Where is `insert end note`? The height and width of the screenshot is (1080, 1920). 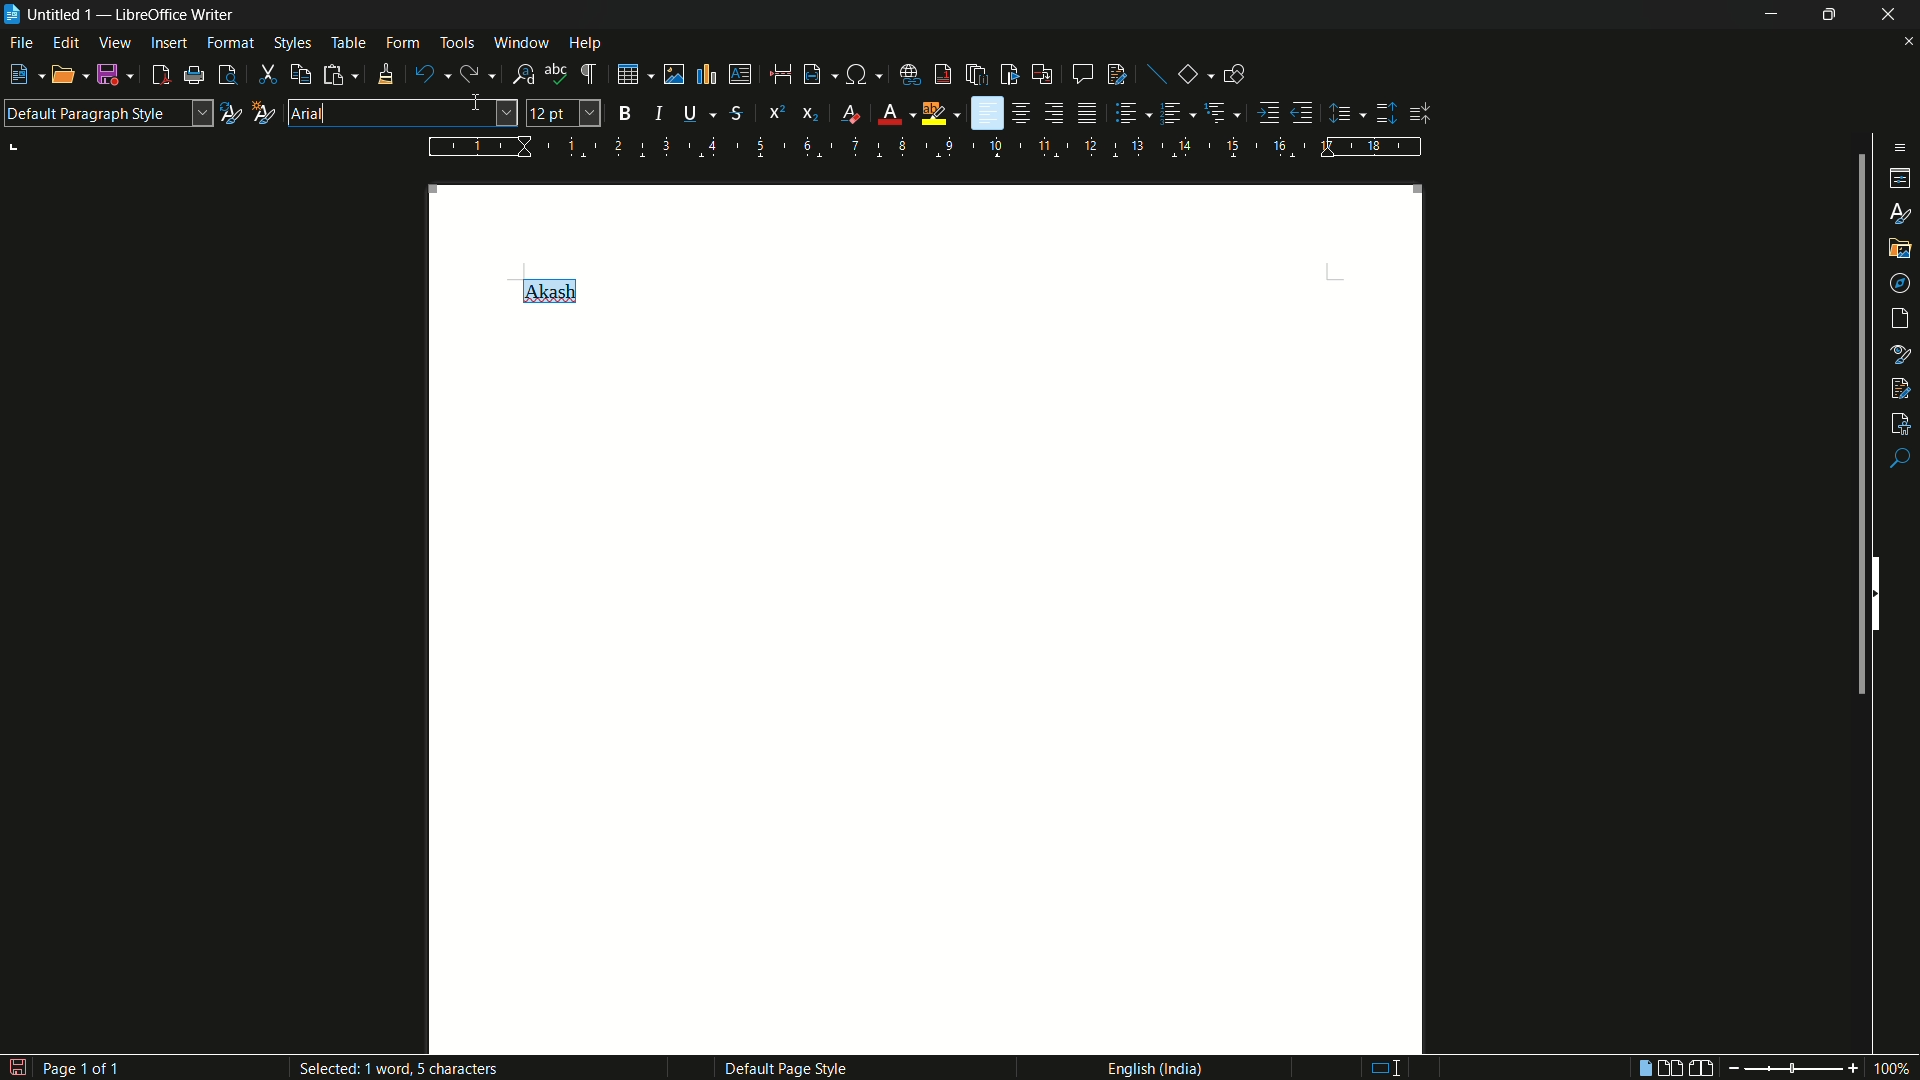
insert end note is located at coordinates (979, 76).